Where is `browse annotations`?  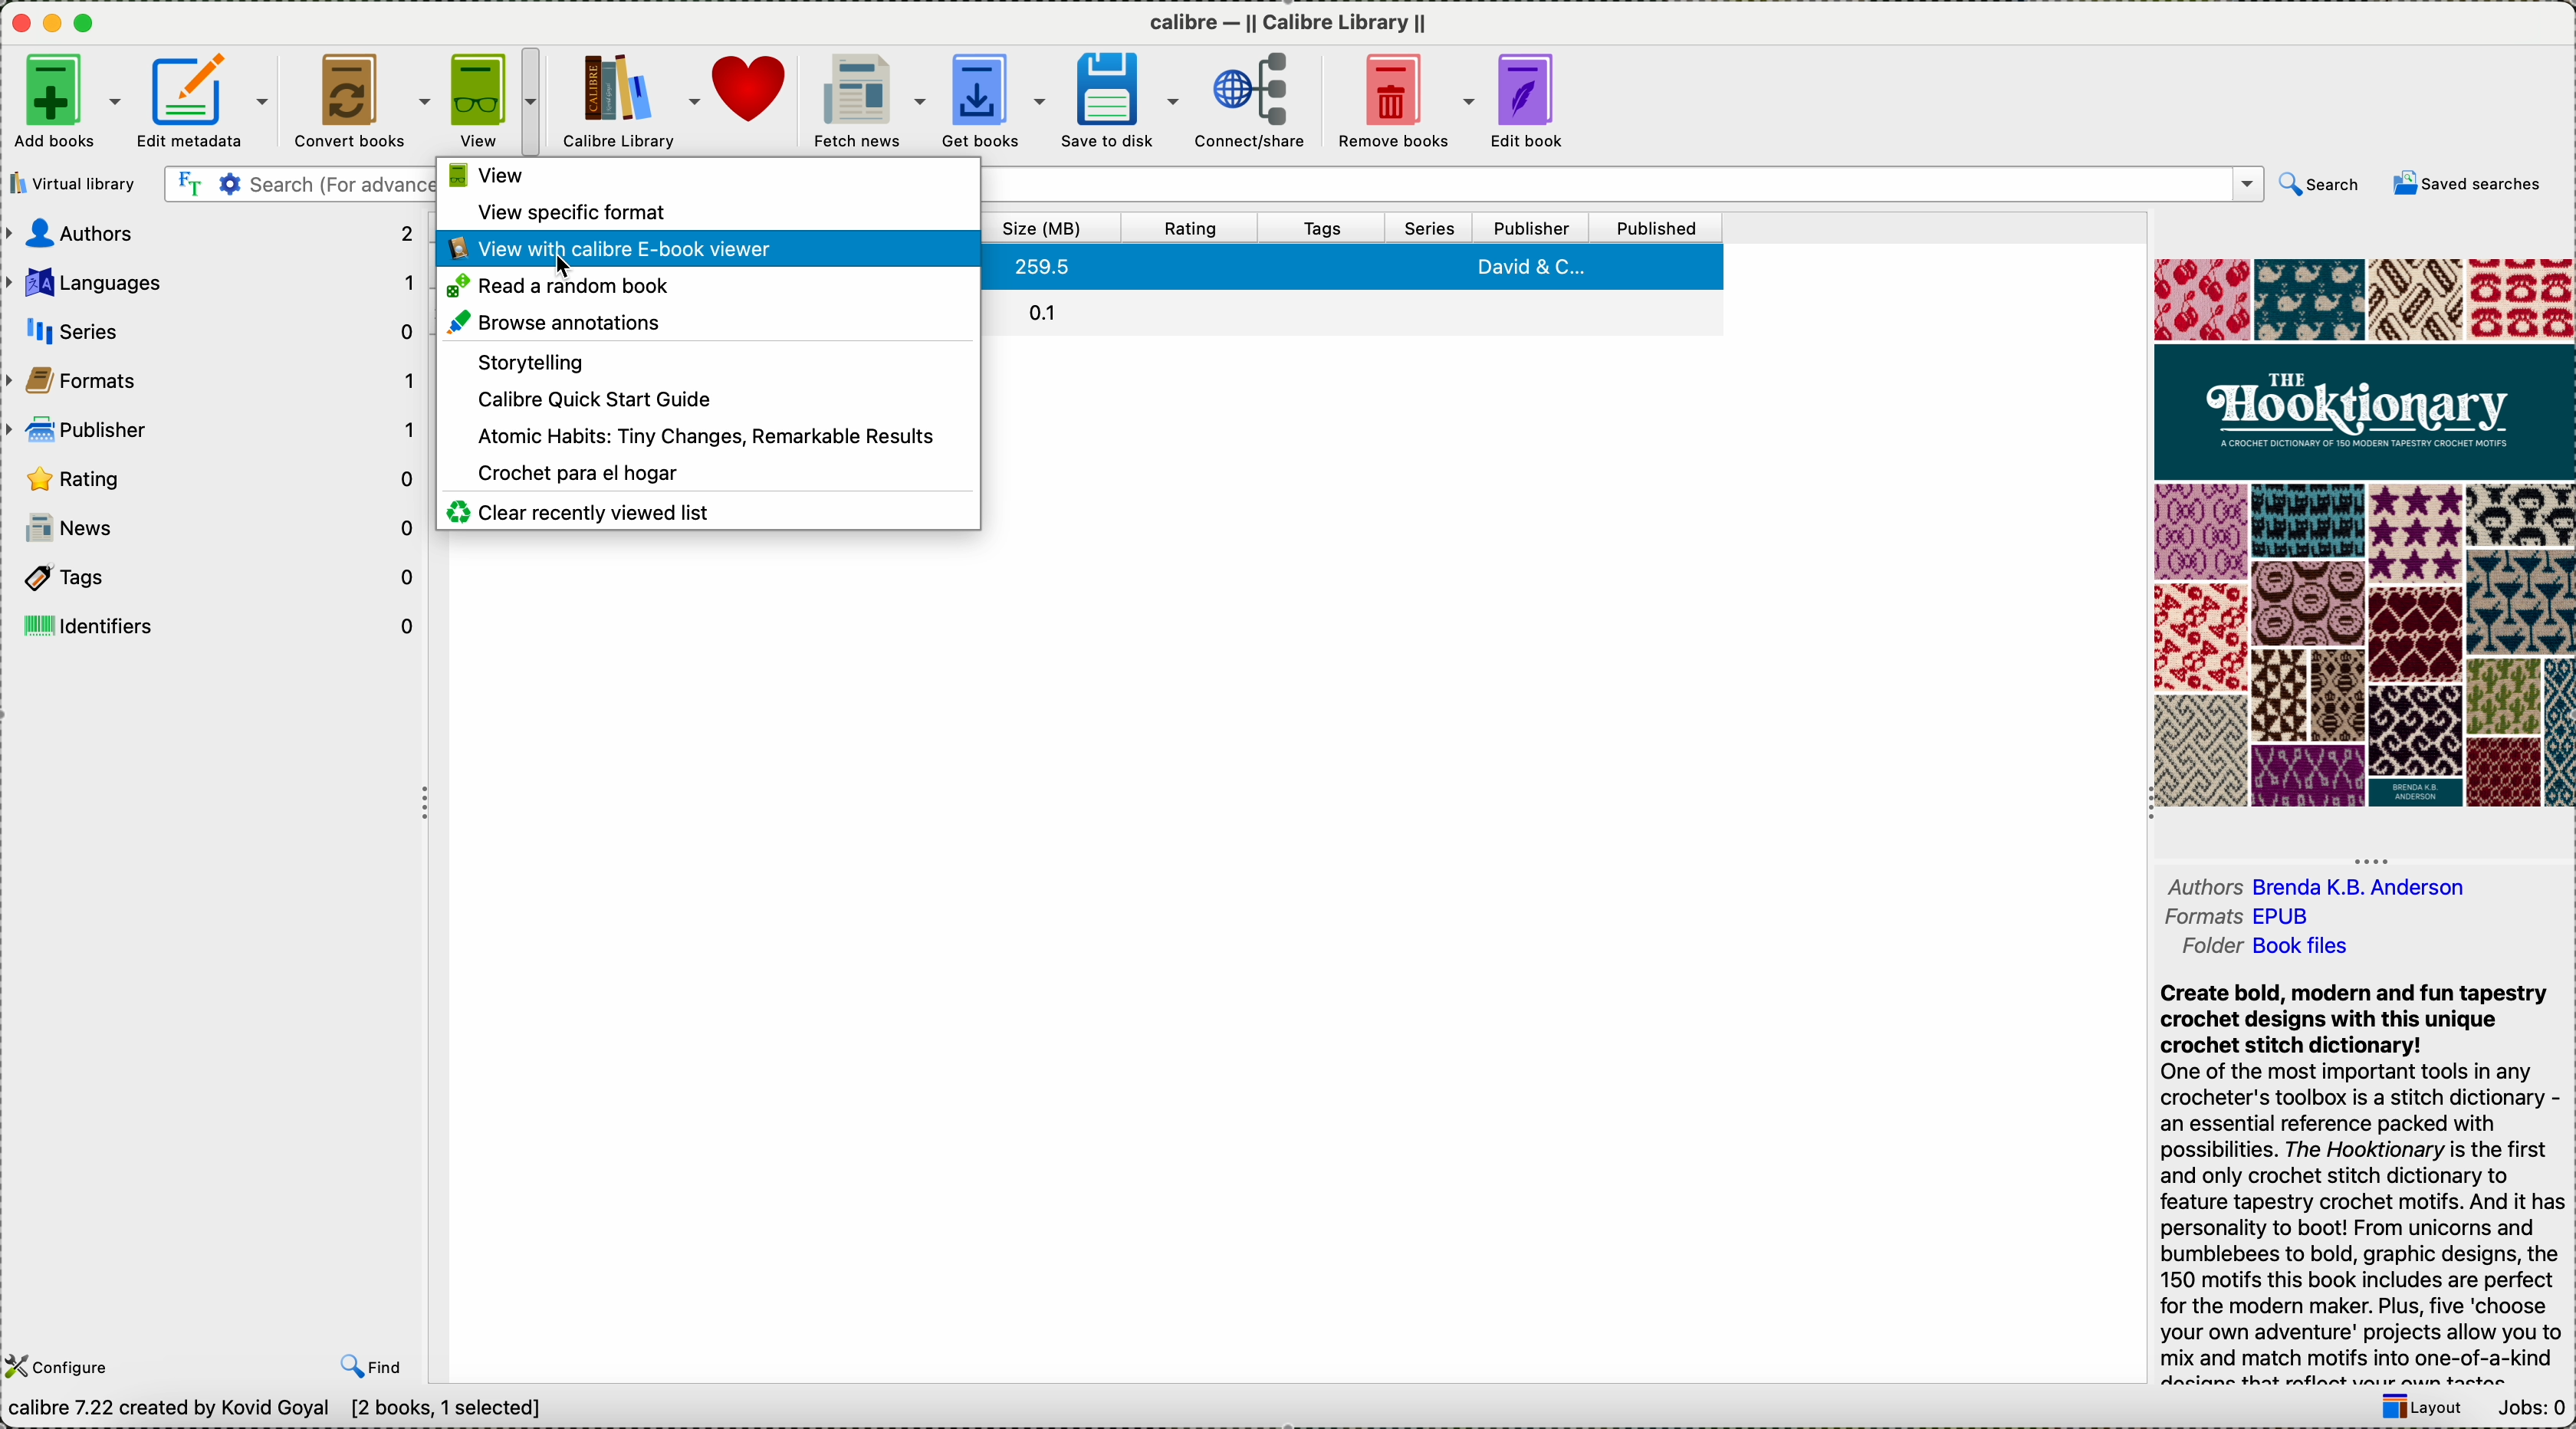 browse annotations is located at coordinates (559, 323).